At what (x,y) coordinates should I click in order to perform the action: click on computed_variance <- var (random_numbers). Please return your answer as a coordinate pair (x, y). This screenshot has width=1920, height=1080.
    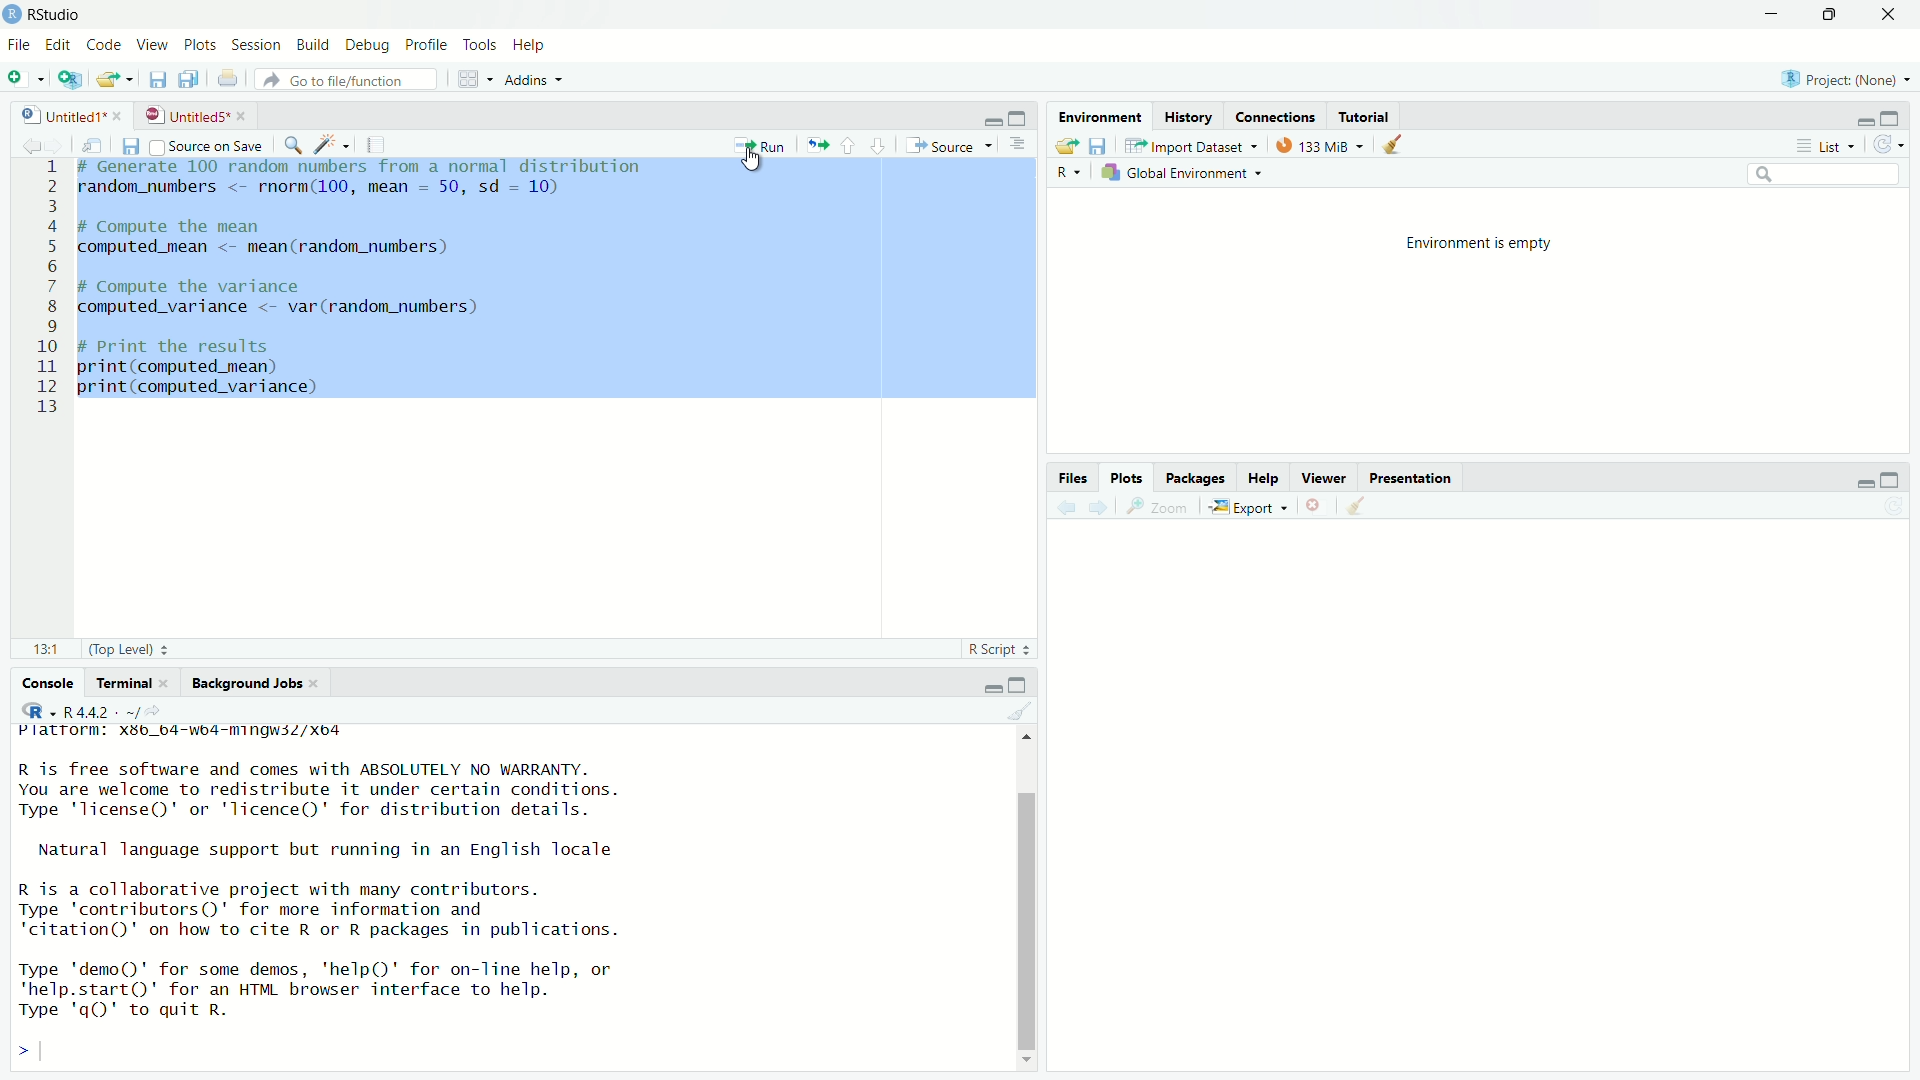
    Looking at the image, I should click on (300, 306).